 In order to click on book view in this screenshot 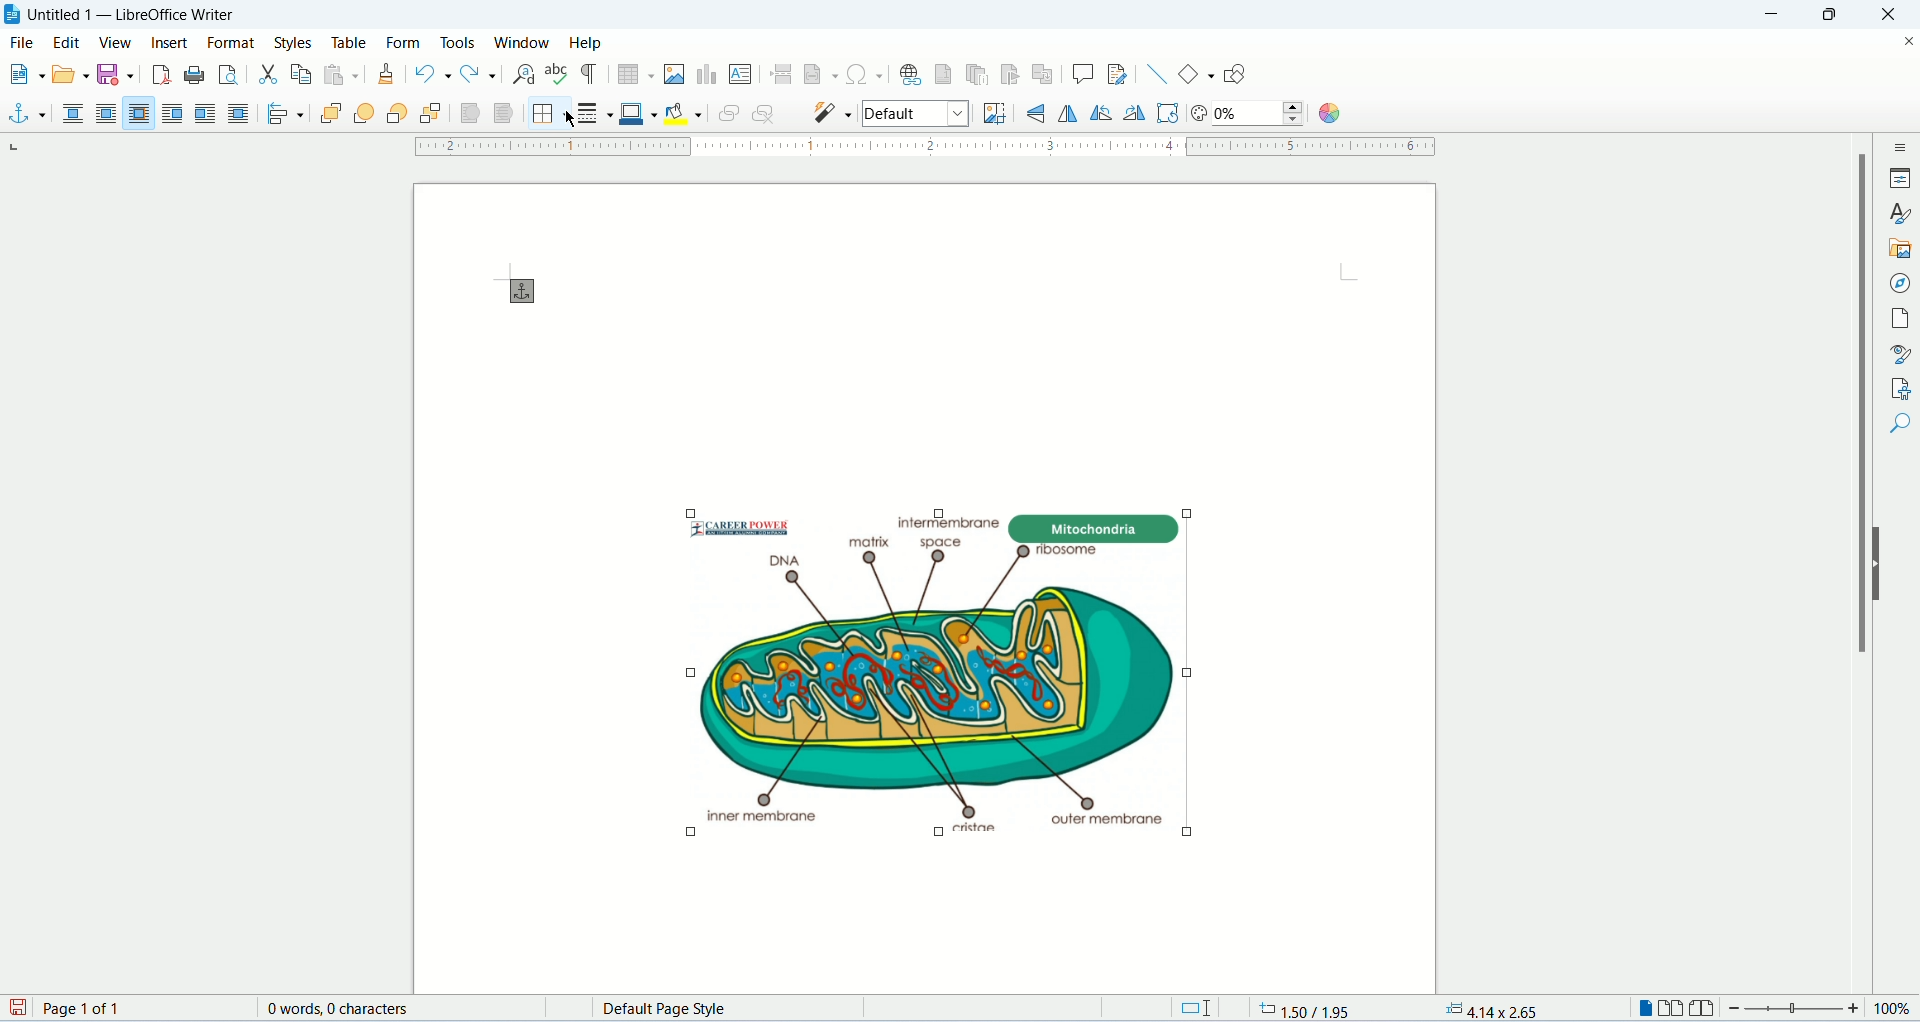, I will do `click(1701, 1009)`.